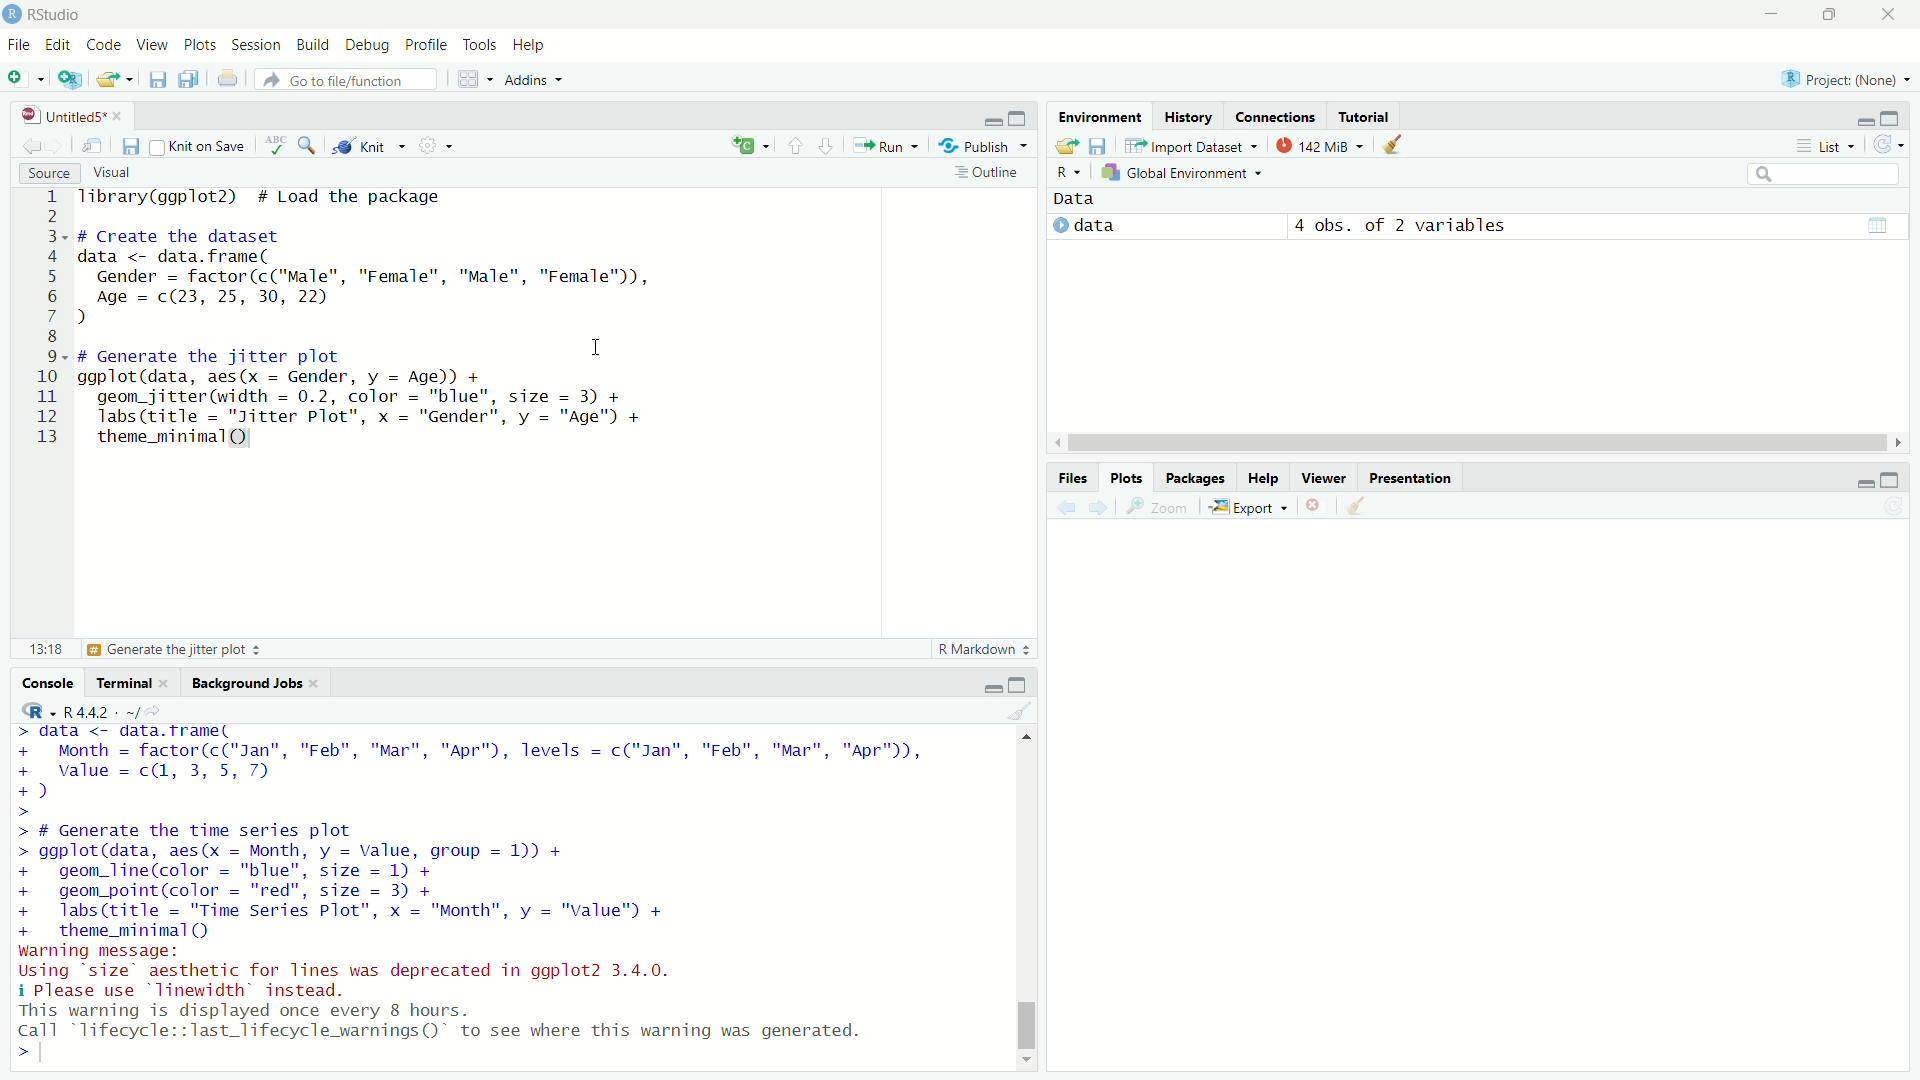 This screenshot has height=1080, width=1920. Describe the element at coordinates (24, 77) in the screenshot. I see `new file` at that location.